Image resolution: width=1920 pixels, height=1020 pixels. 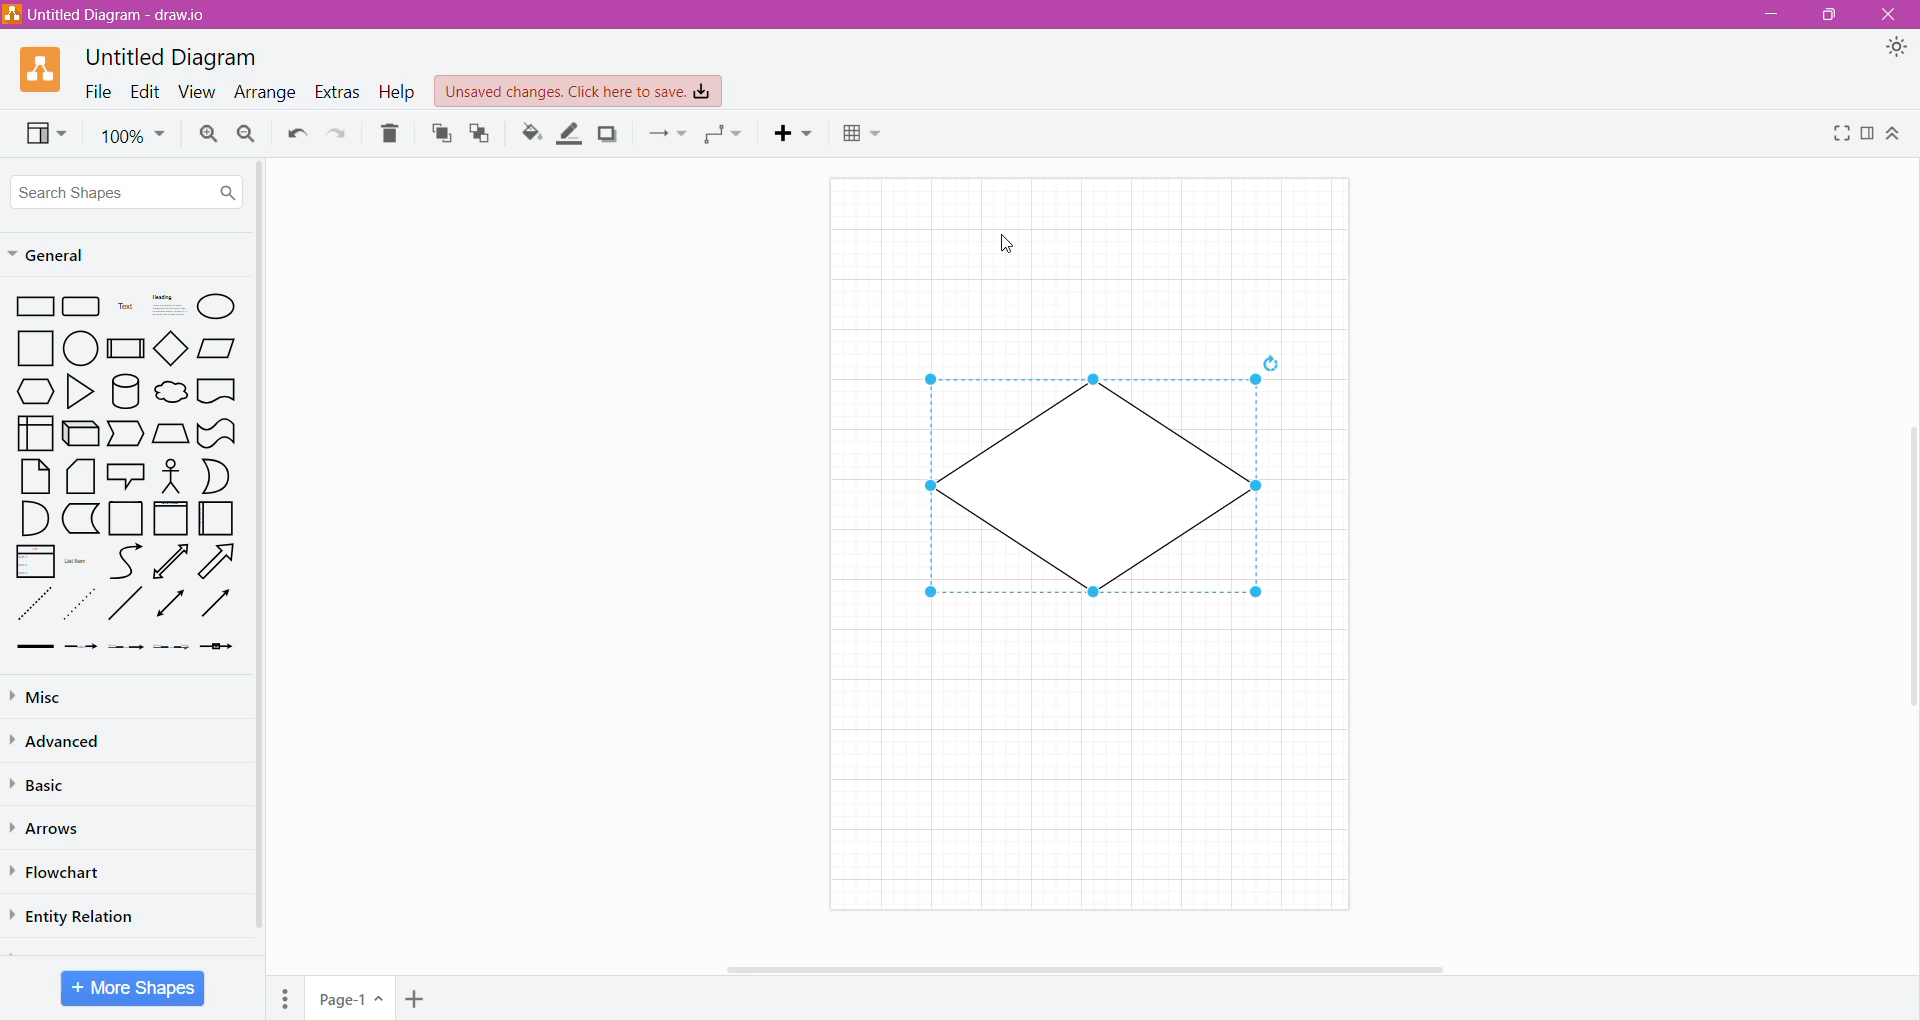 I want to click on Trapezoid, so click(x=170, y=434).